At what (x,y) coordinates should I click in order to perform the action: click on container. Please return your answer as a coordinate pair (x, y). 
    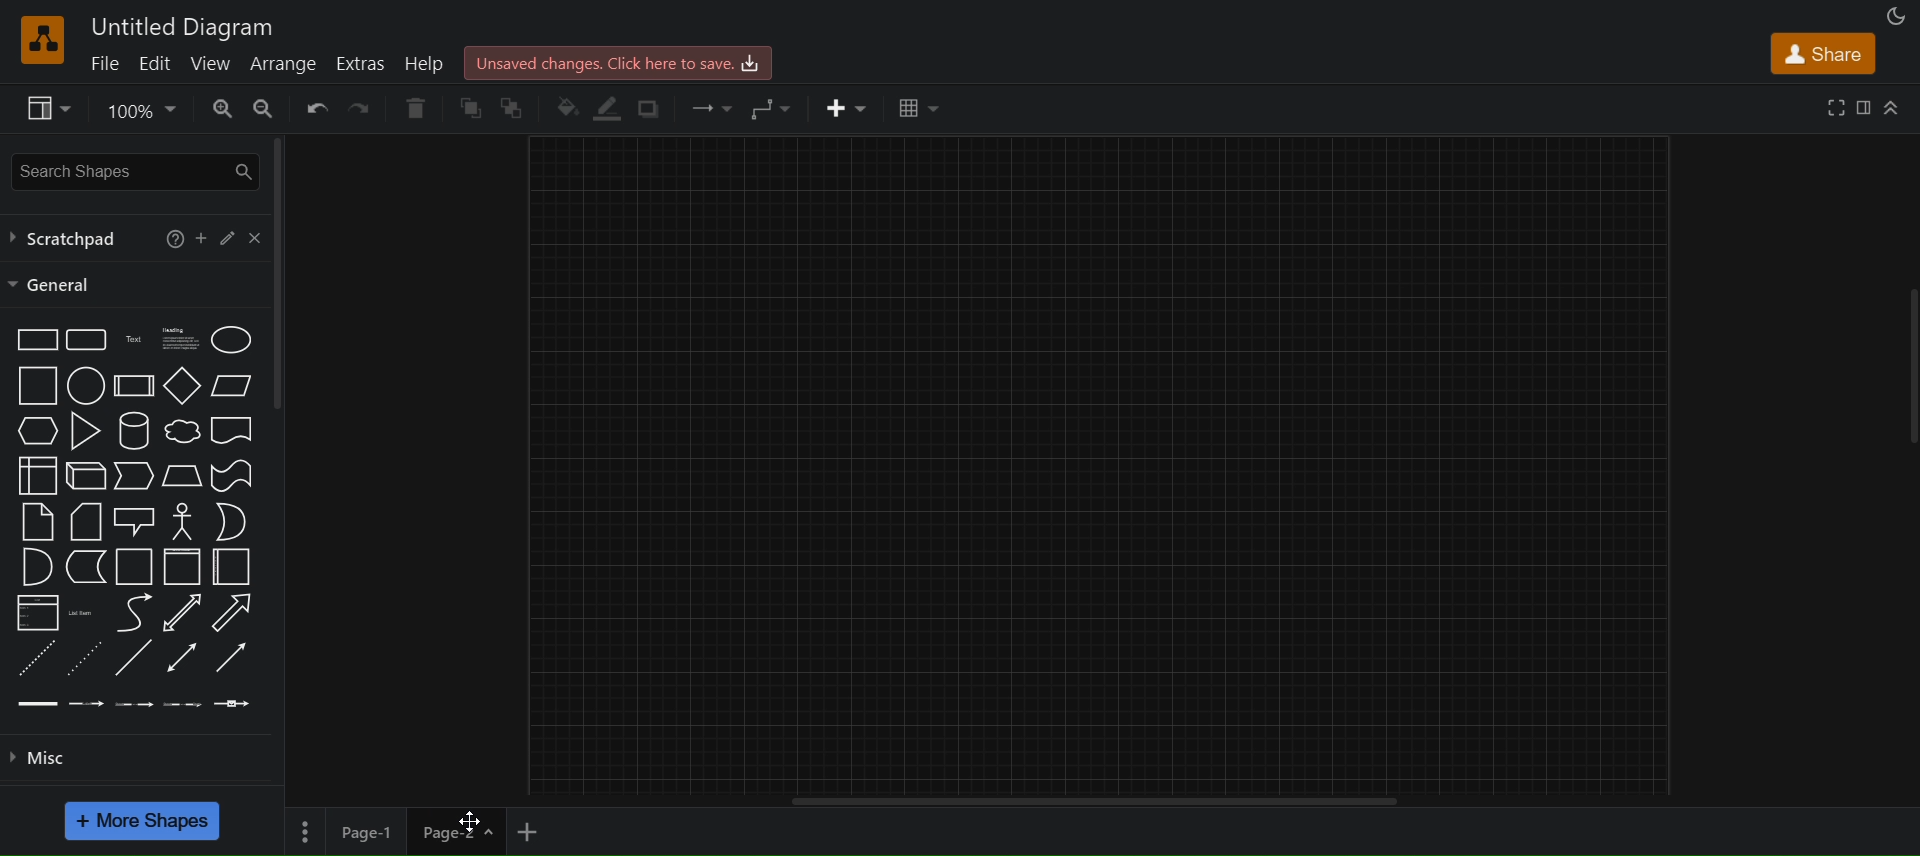
    Looking at the image, I should click on (134, 567).